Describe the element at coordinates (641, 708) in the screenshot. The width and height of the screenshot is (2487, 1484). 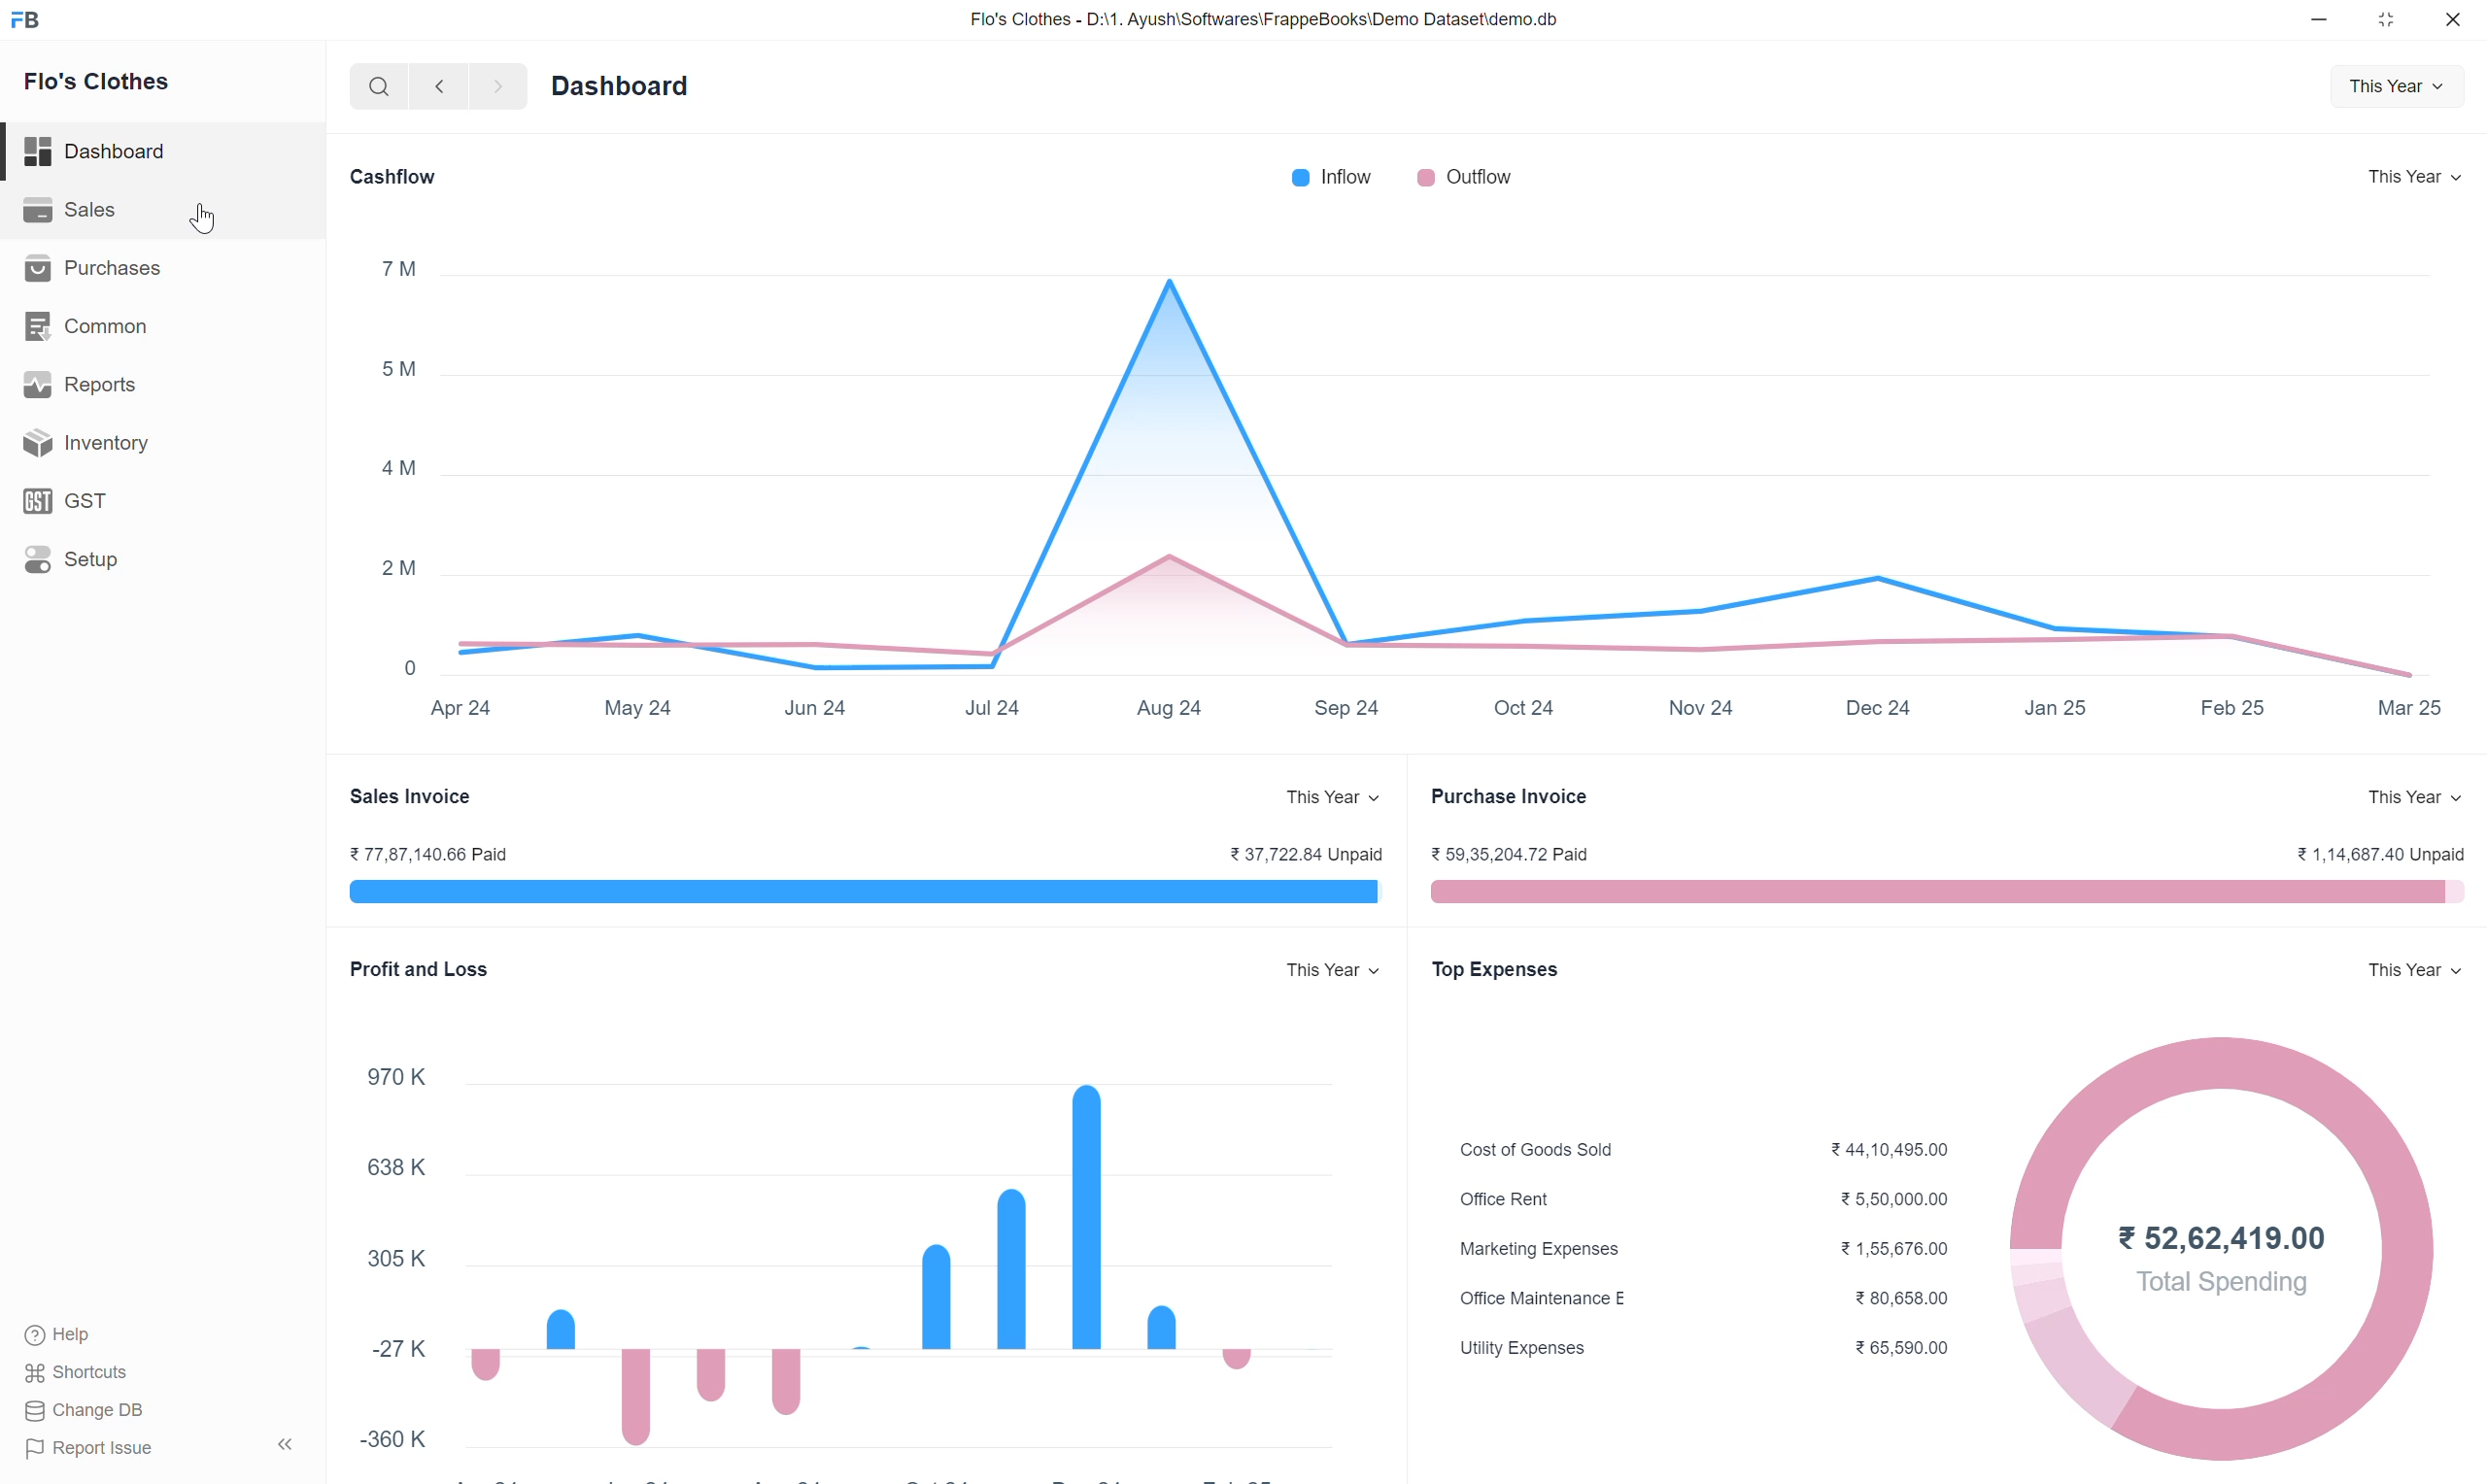
I see `May 24` at that location.